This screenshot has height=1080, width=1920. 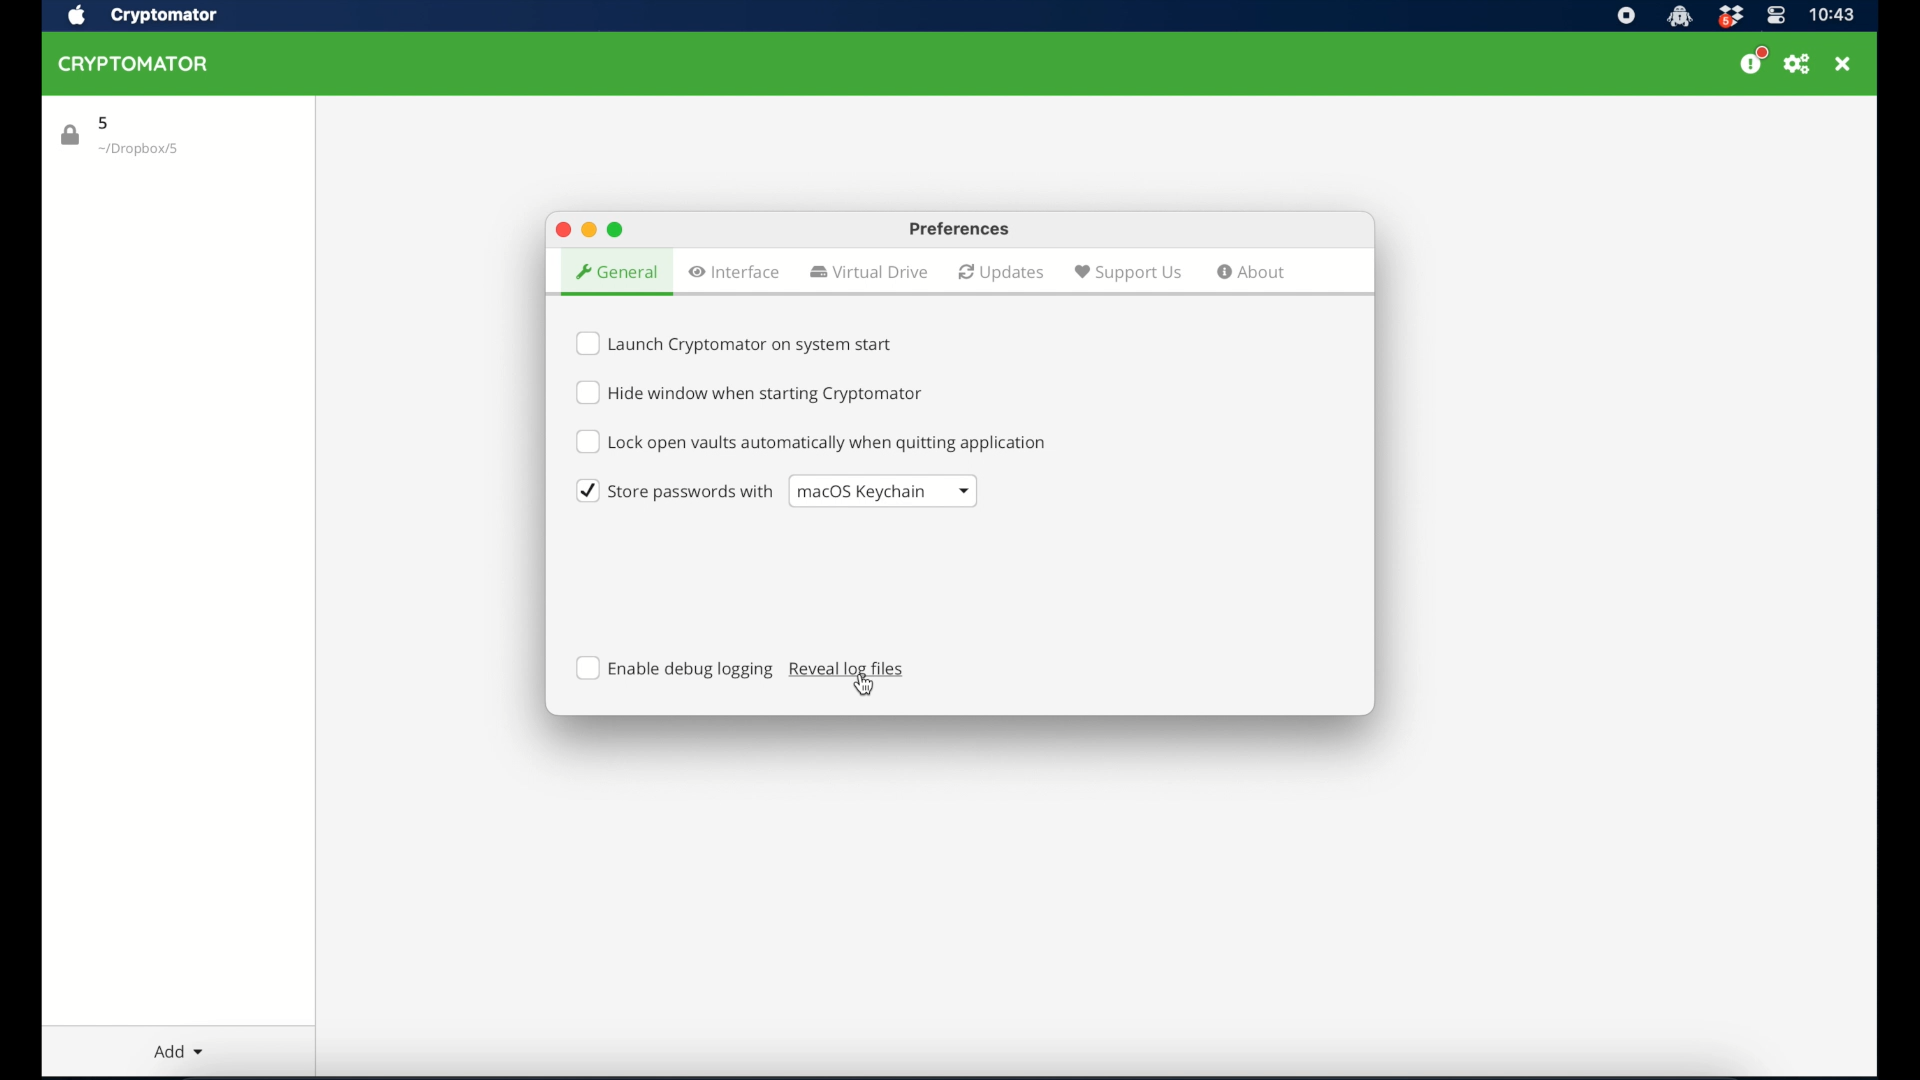 What do you see at coordinates (164, 16) in the screenshot?
I see `cryptomator` at bounding box center [164, 16].